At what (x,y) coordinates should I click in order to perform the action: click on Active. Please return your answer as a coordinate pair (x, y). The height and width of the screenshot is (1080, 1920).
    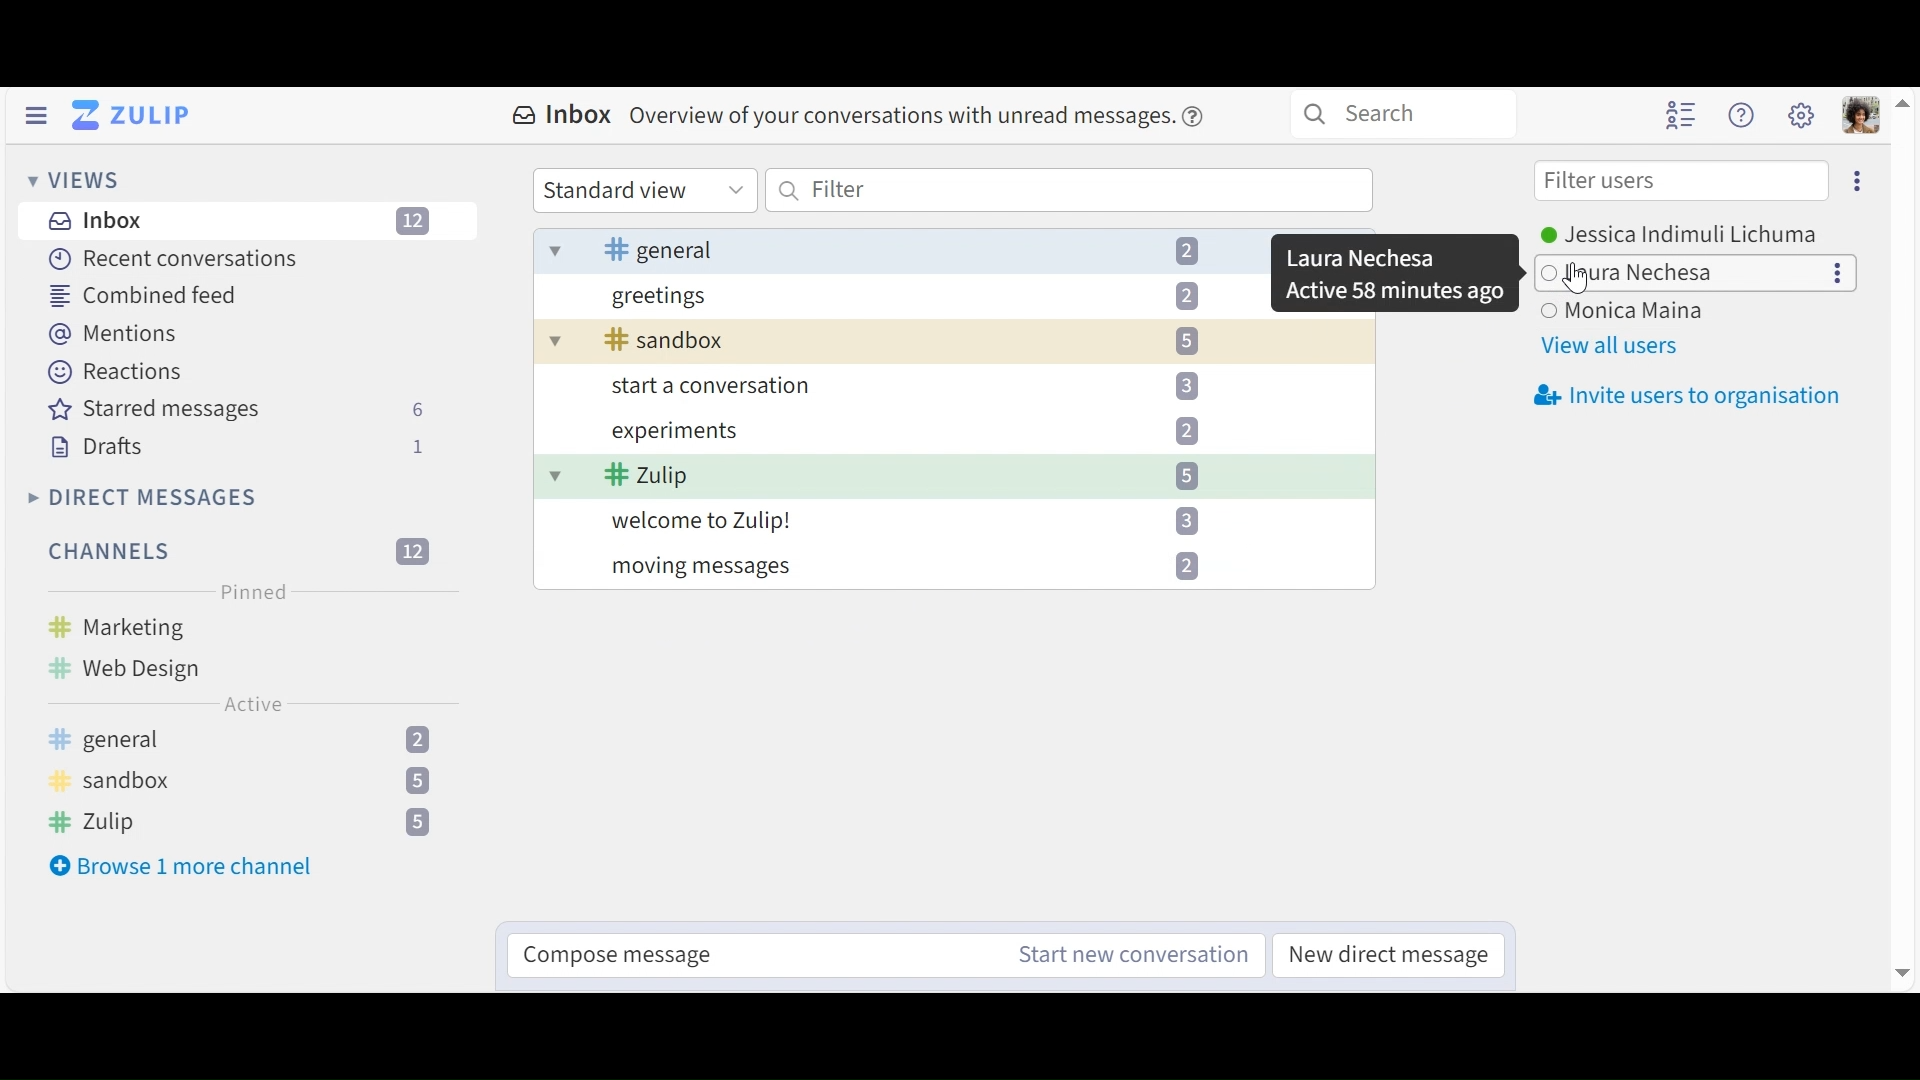
    Looking at the image, I should click on (254, 704).